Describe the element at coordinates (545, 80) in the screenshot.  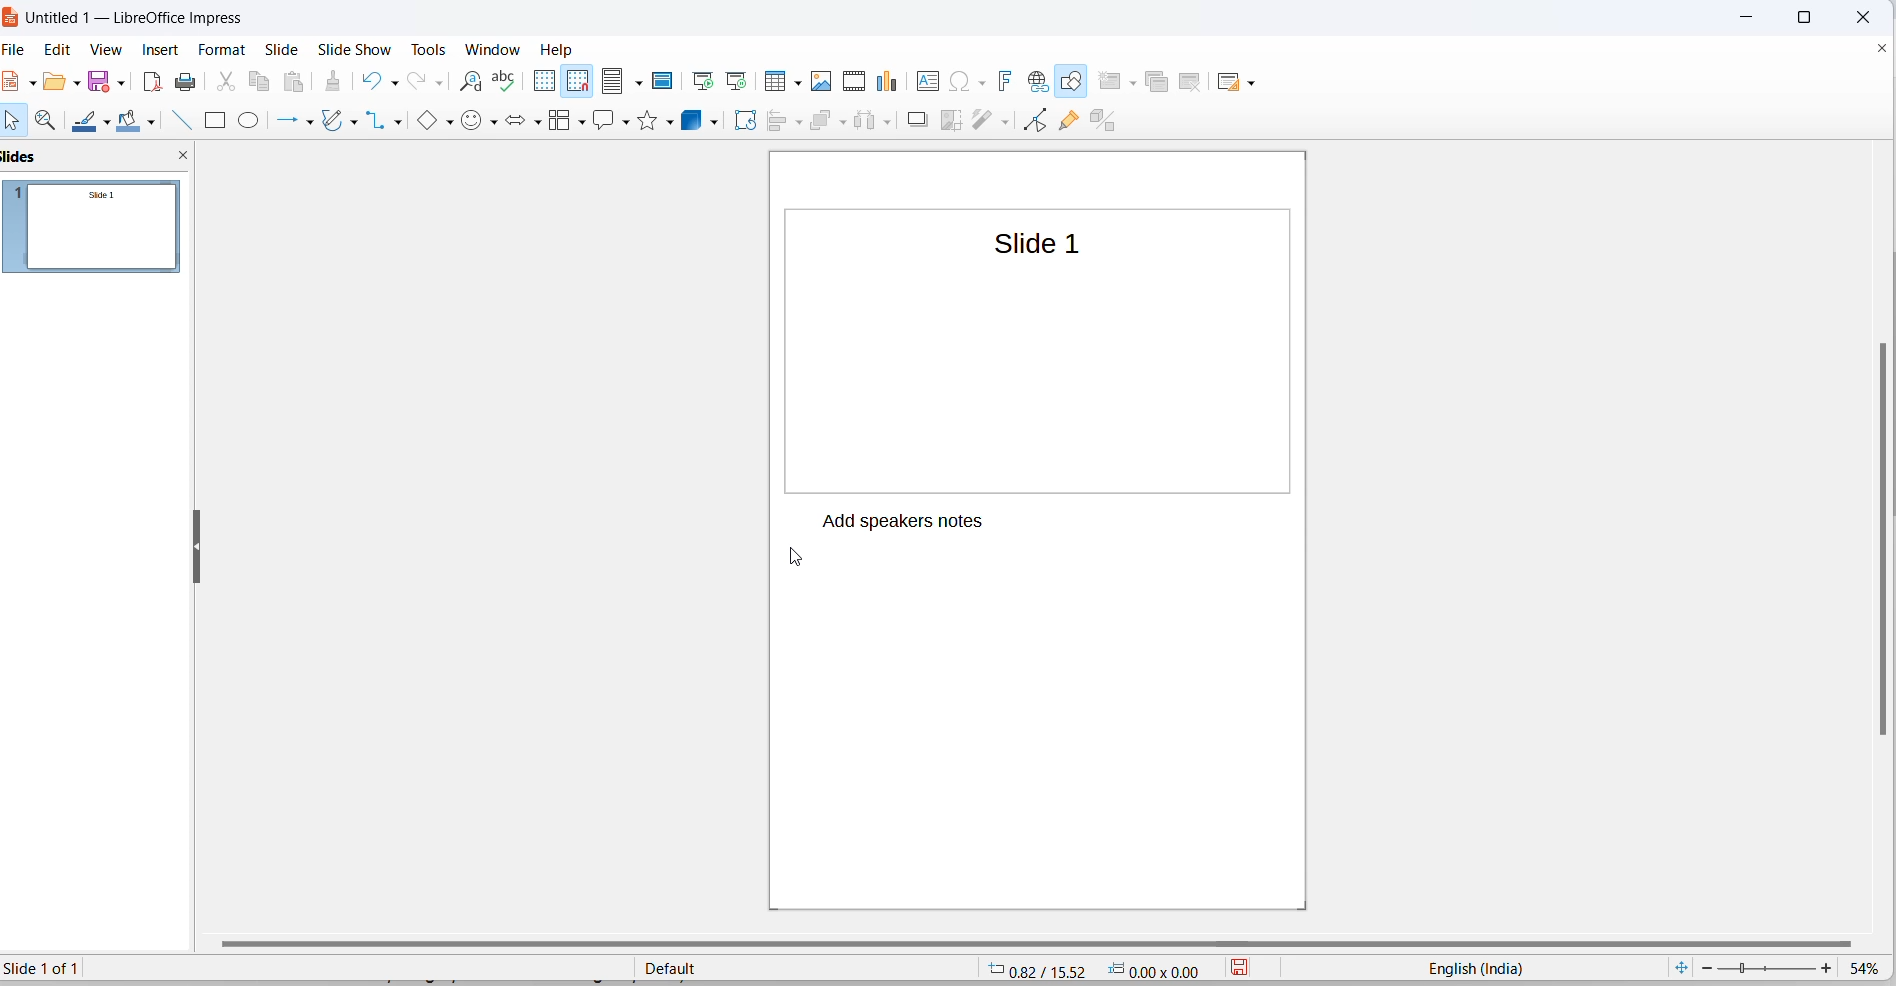
I see `display grid` at that location.